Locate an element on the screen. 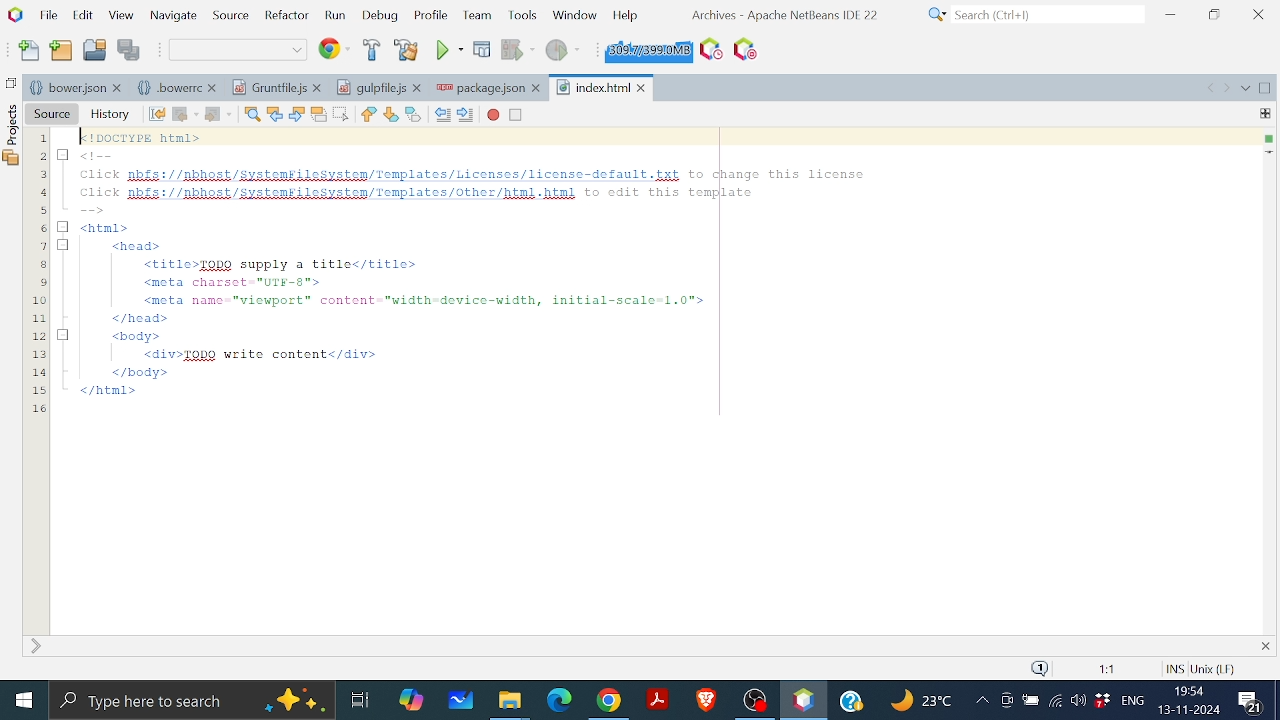 The height and width of the screenshot is (720, 1280). back is located at coordinates (183, 113).